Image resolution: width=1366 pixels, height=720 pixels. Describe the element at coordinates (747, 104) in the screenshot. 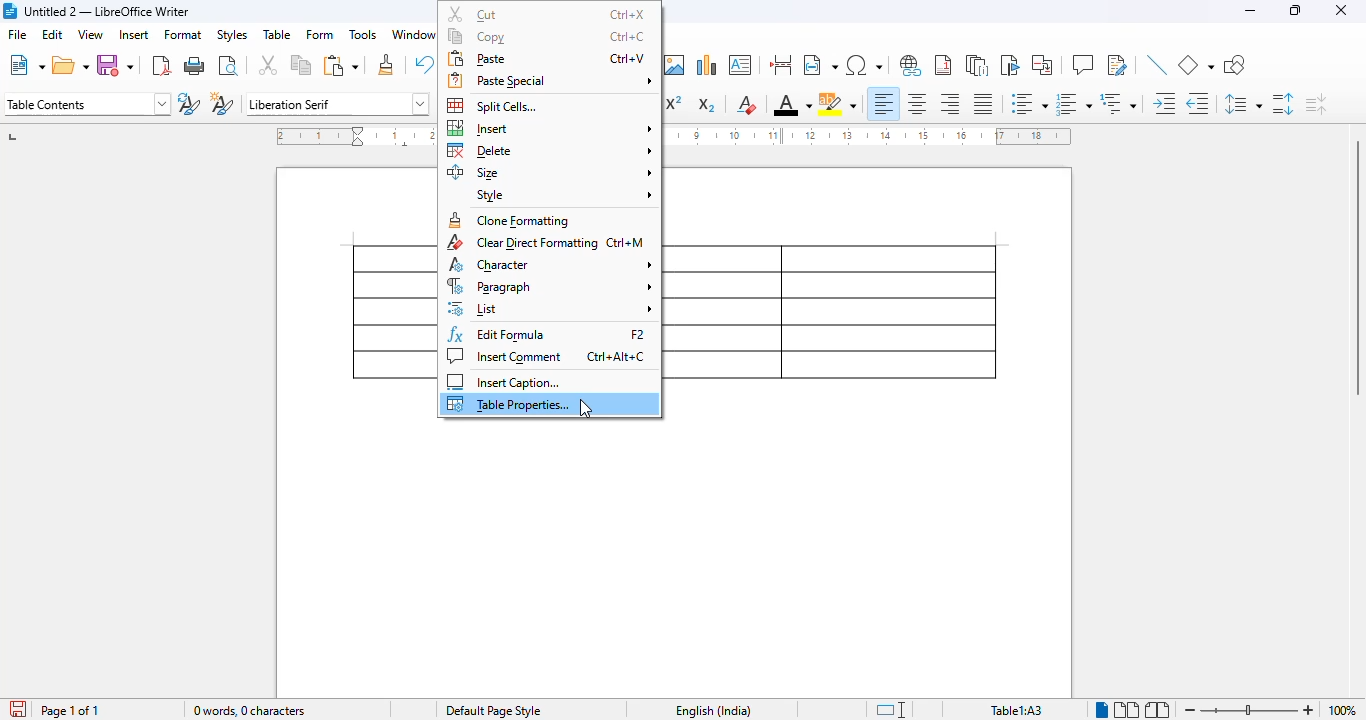

I see `clear direct formatting` at that location.